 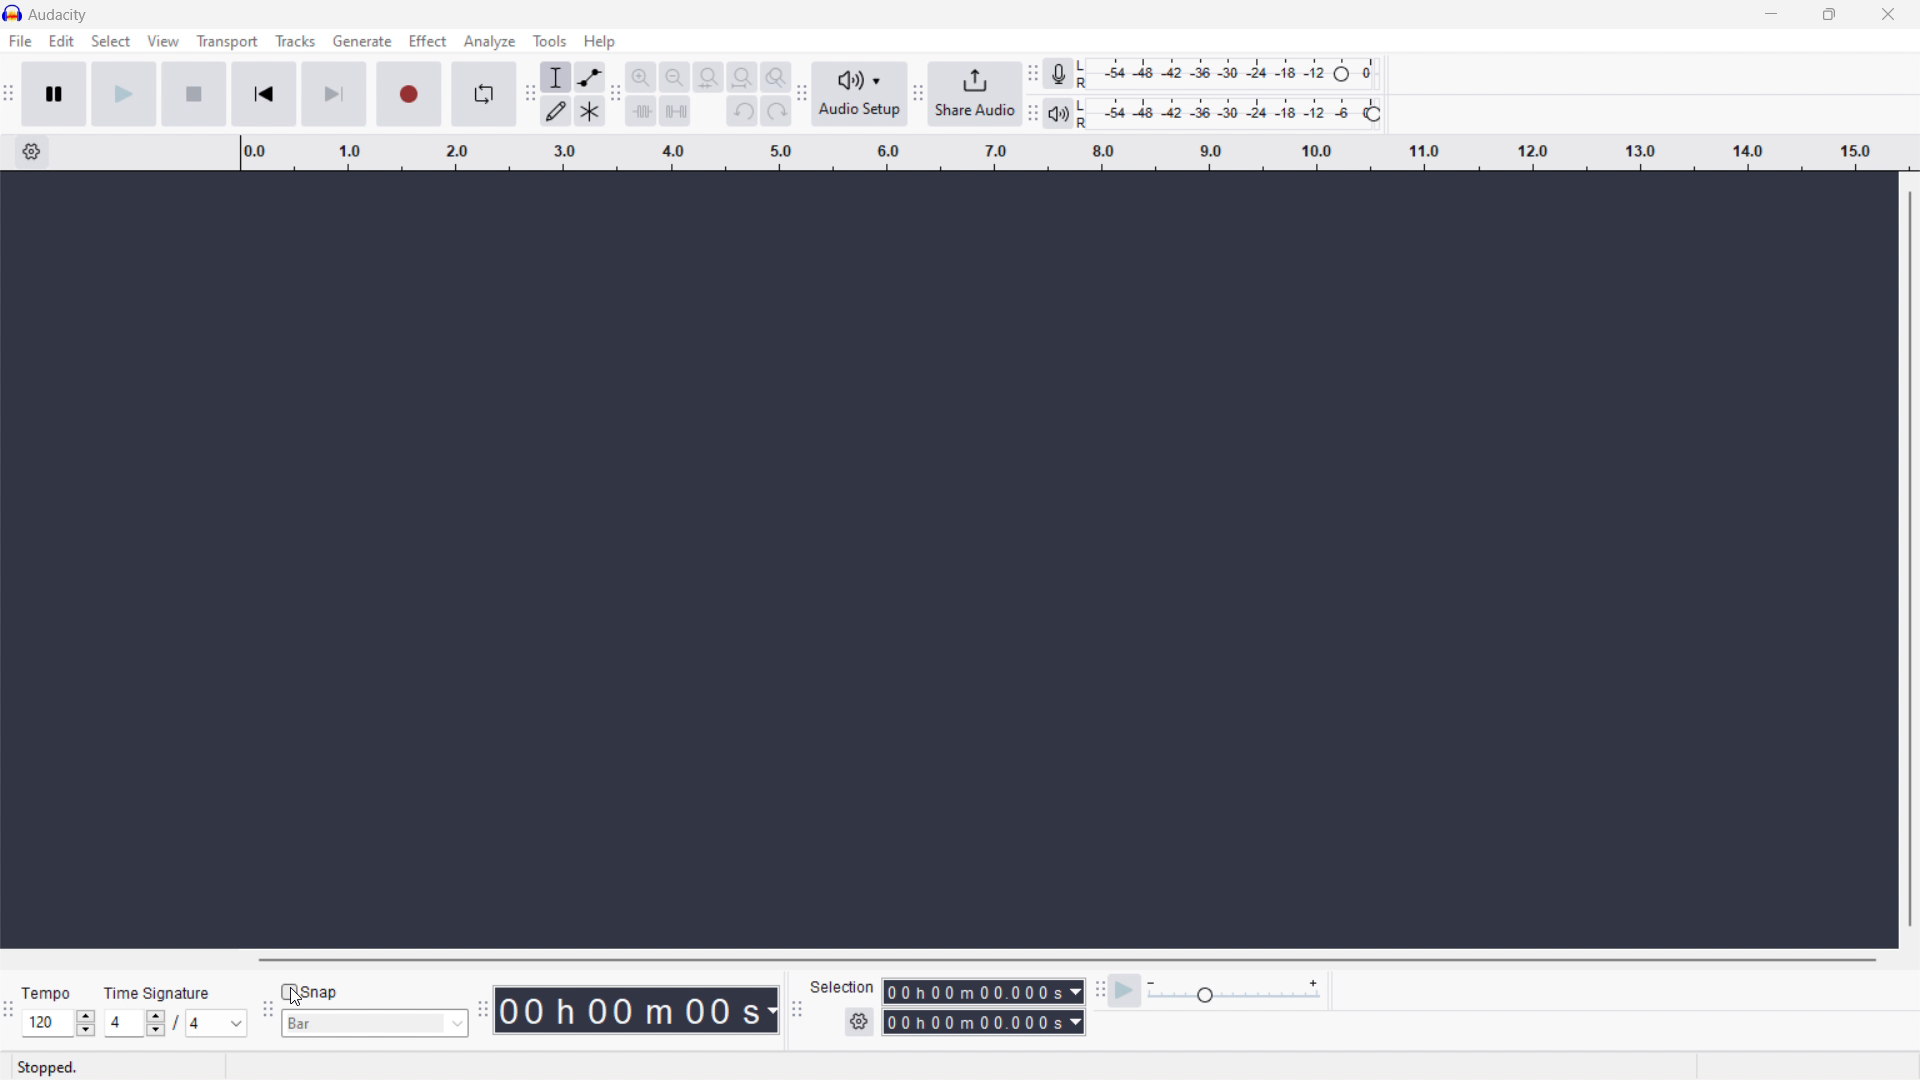 I want to click on play at speed toolbar, so click(x=1102, y=992).